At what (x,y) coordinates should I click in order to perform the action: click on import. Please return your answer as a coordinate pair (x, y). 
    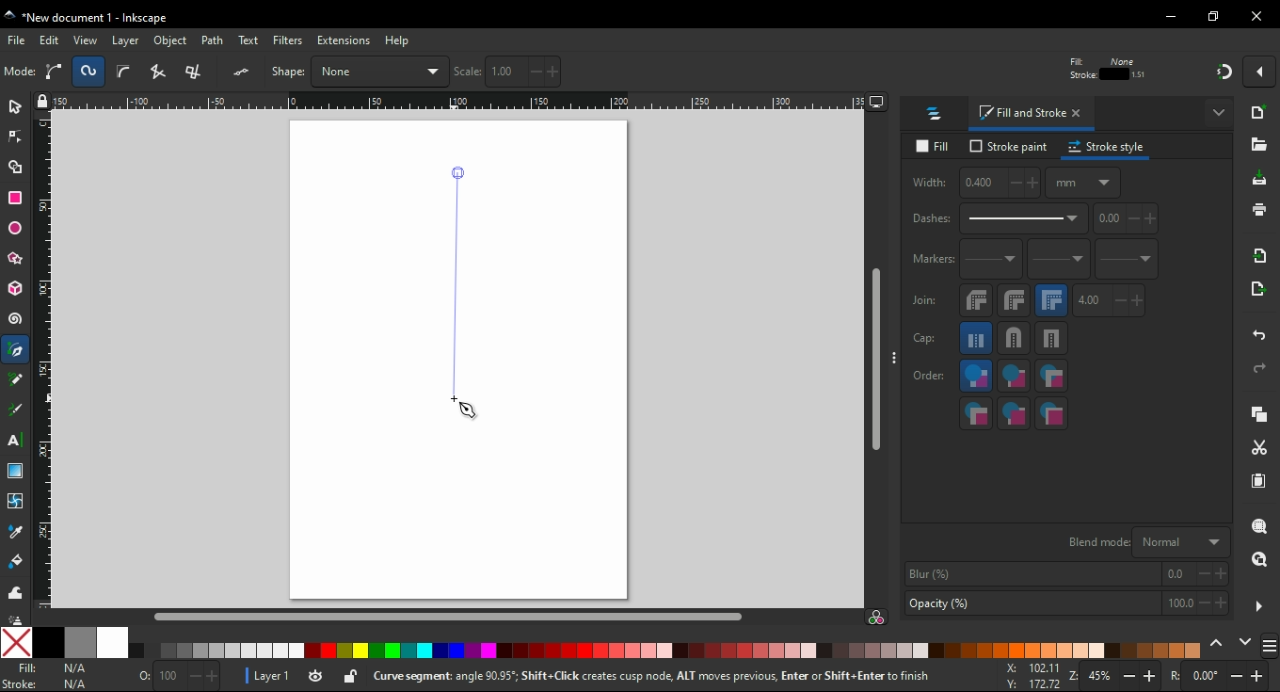
    Looking at the image, I should click on (1261, 255).